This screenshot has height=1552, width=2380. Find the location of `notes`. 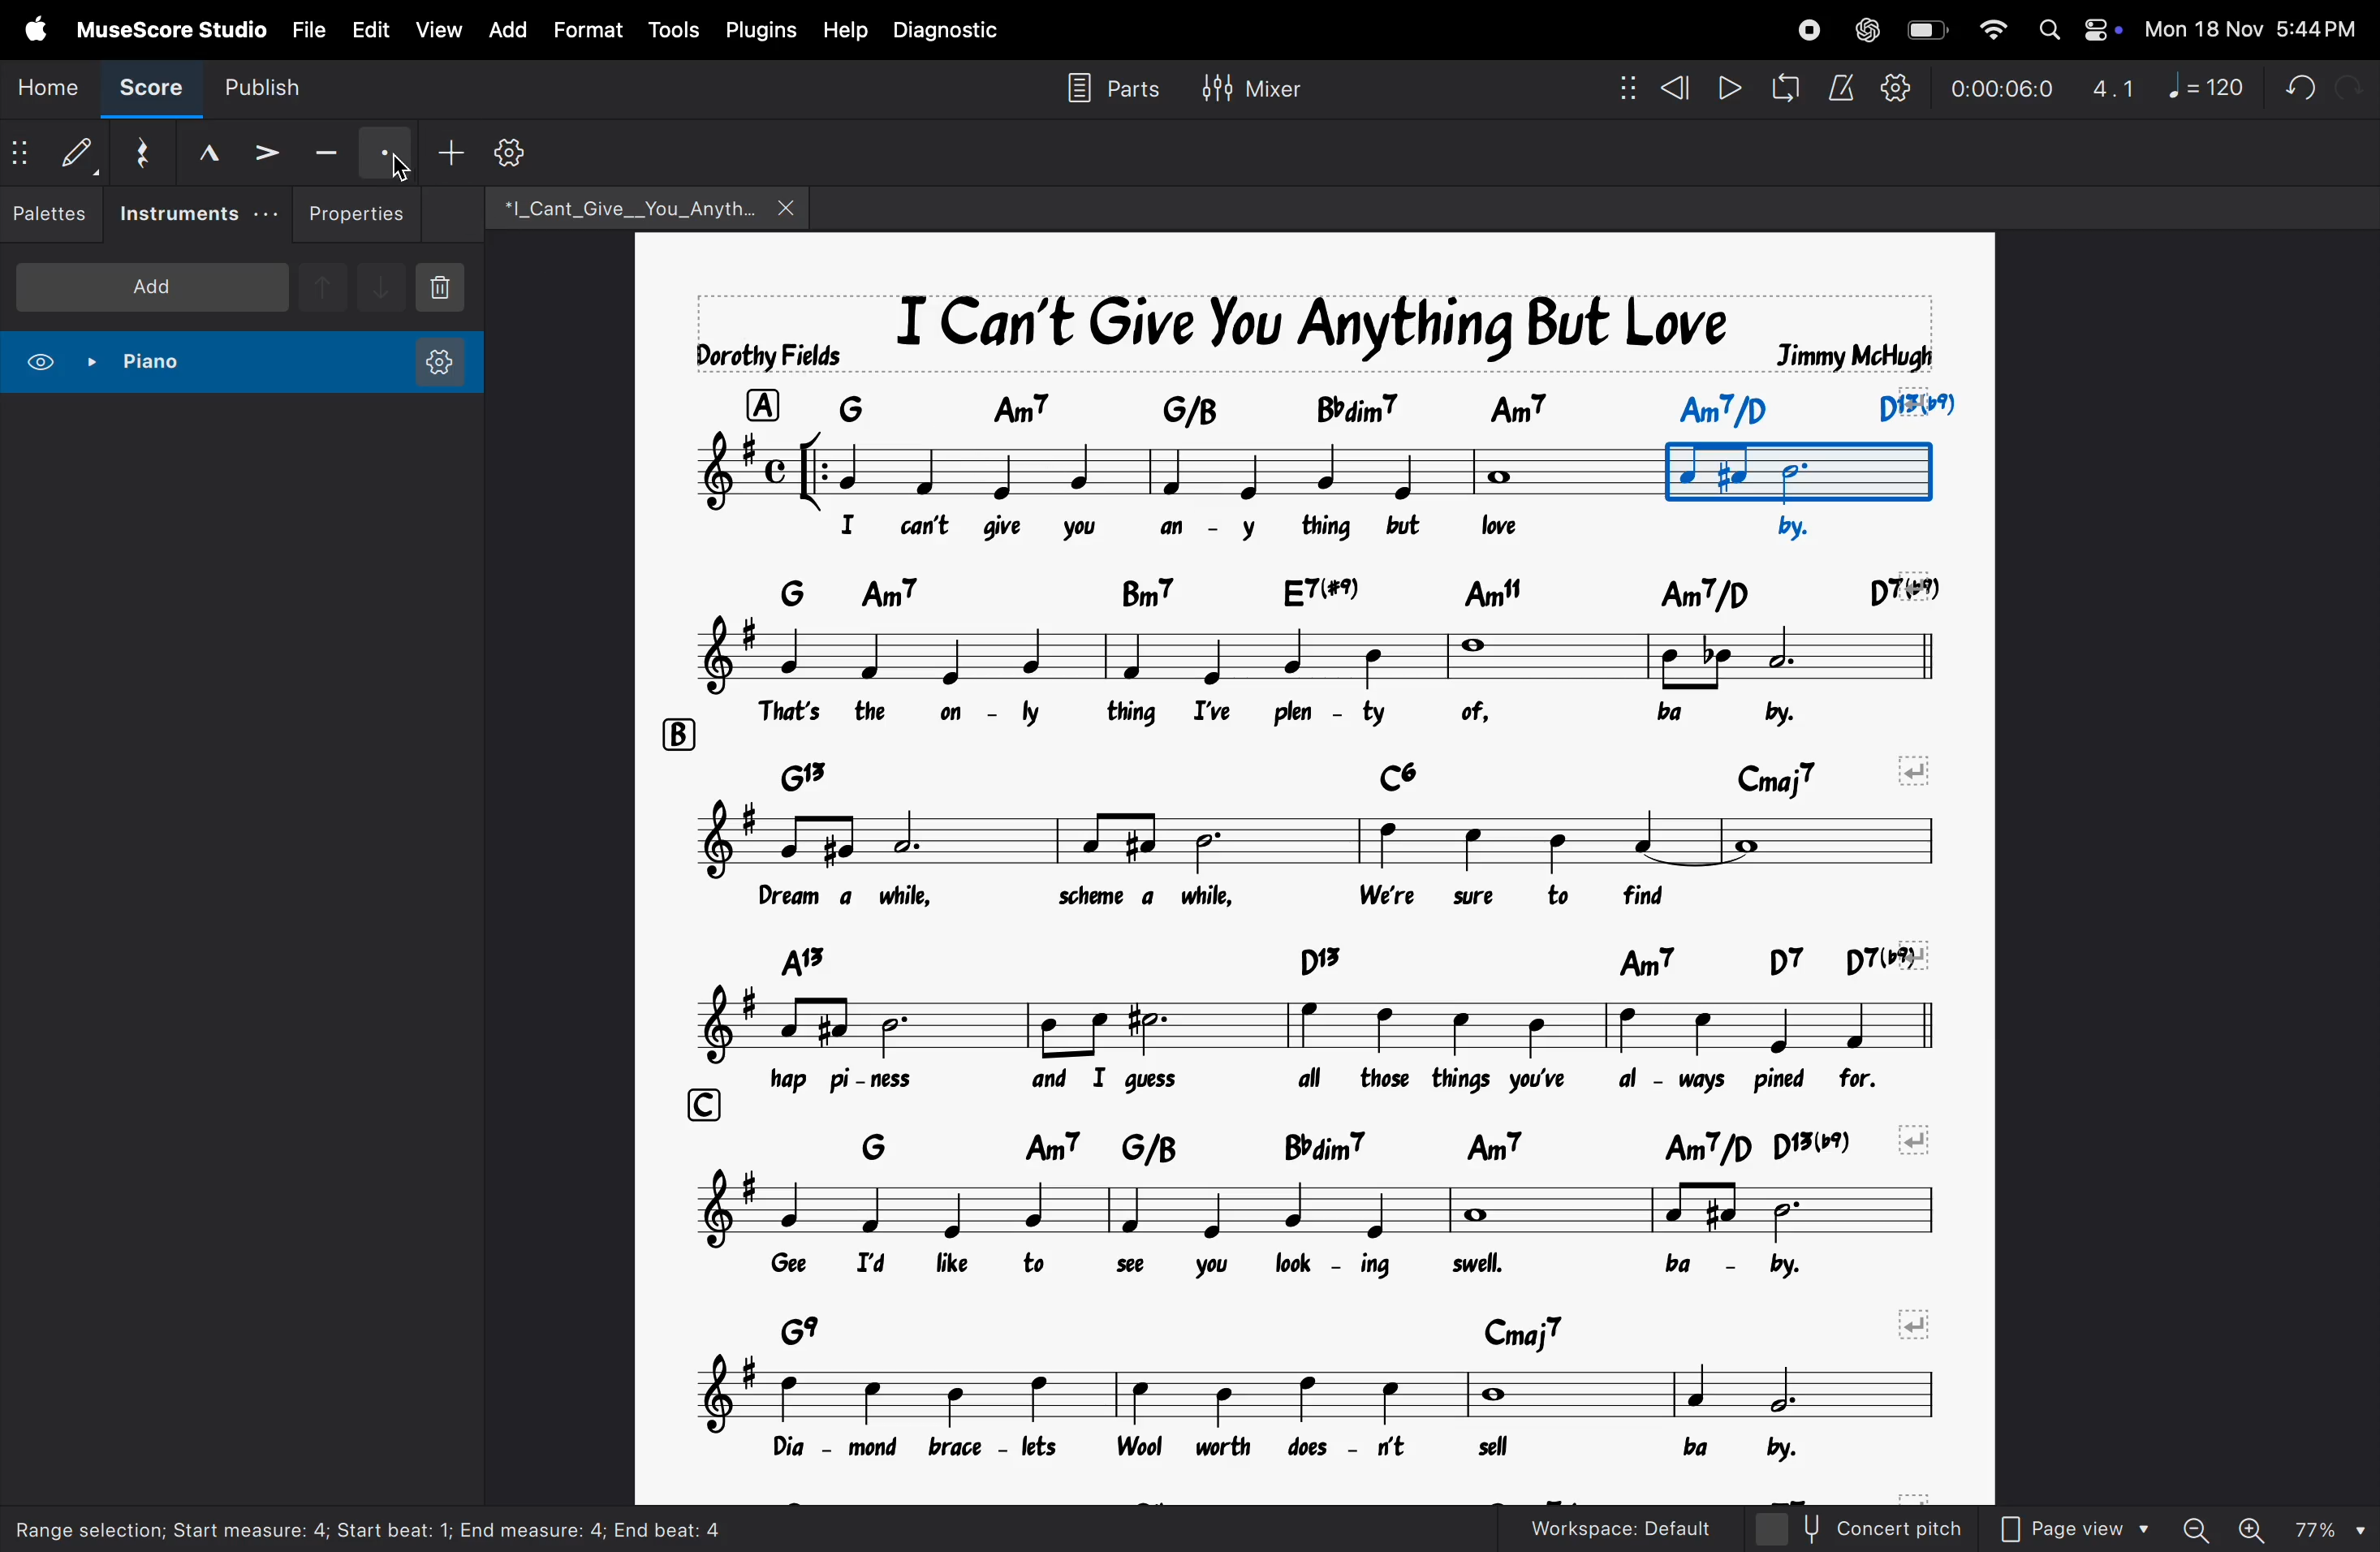

notes is located at coordinates (1310, 1395).